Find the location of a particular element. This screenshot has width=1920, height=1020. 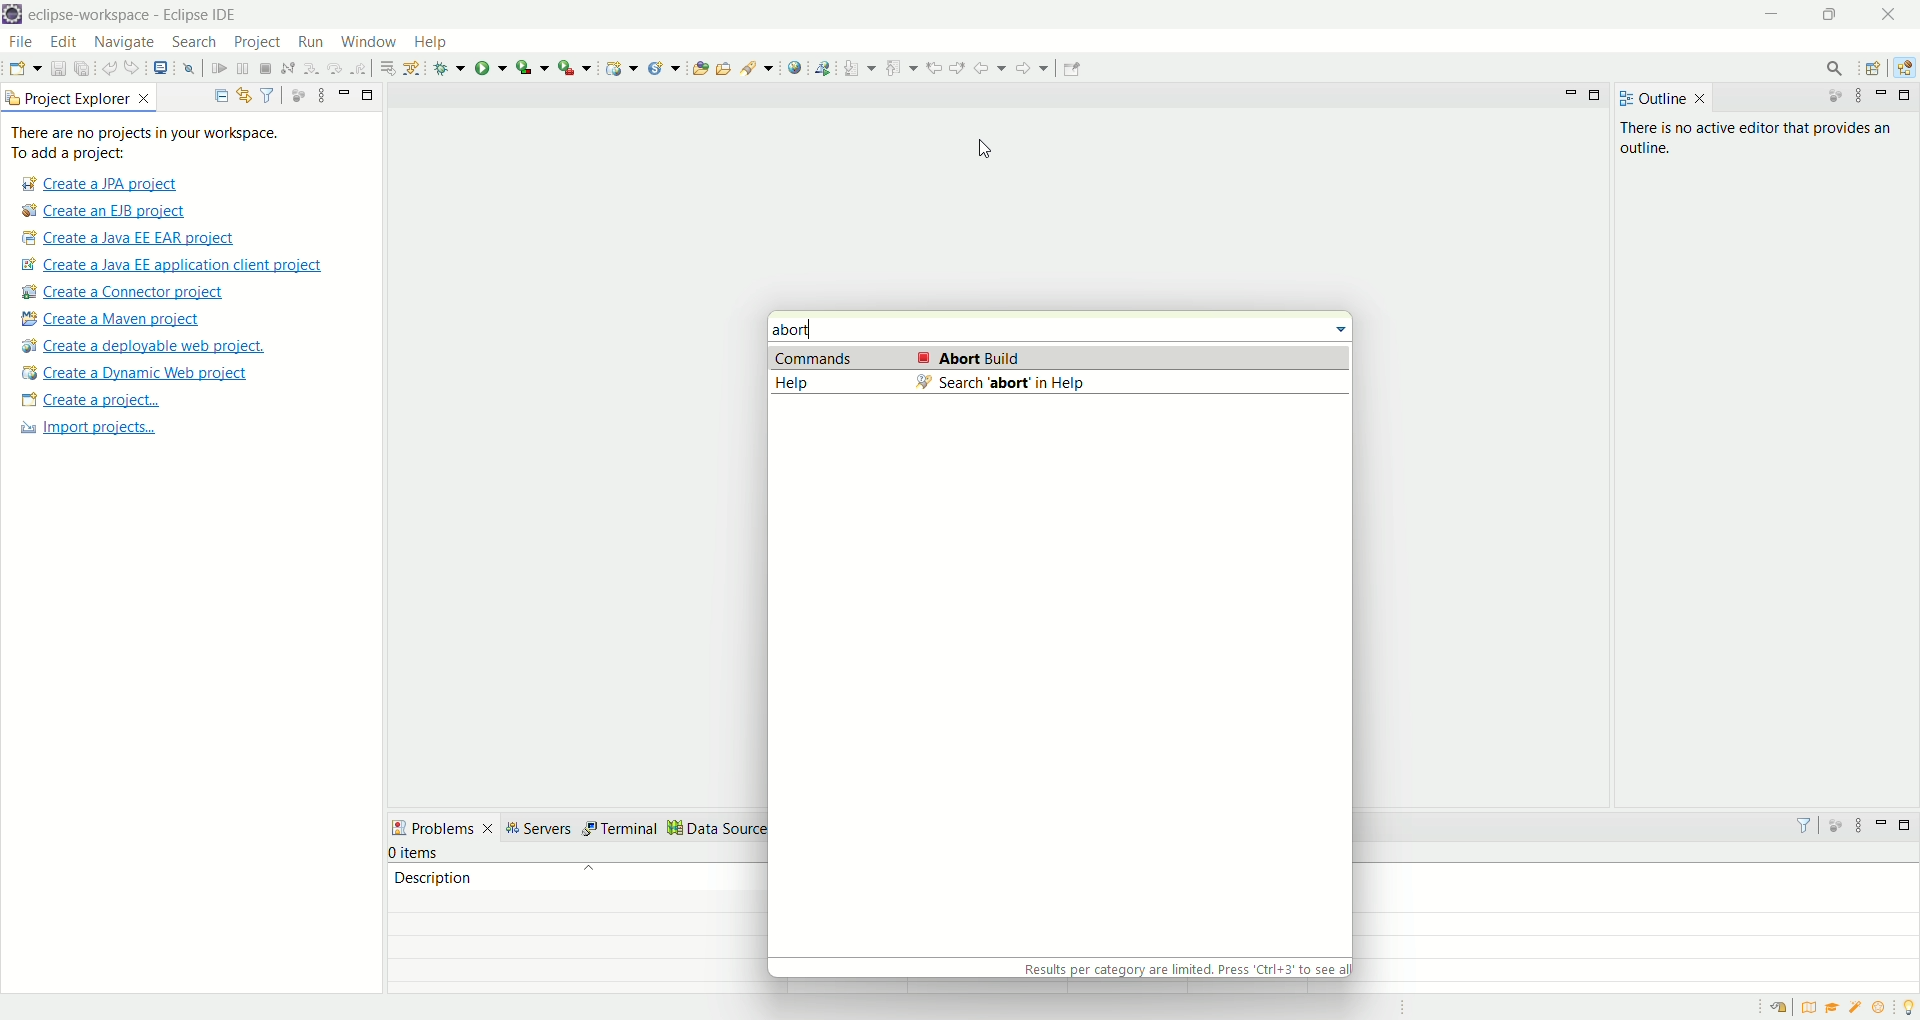

restore welcome is located at coordinates (1779, 1007).